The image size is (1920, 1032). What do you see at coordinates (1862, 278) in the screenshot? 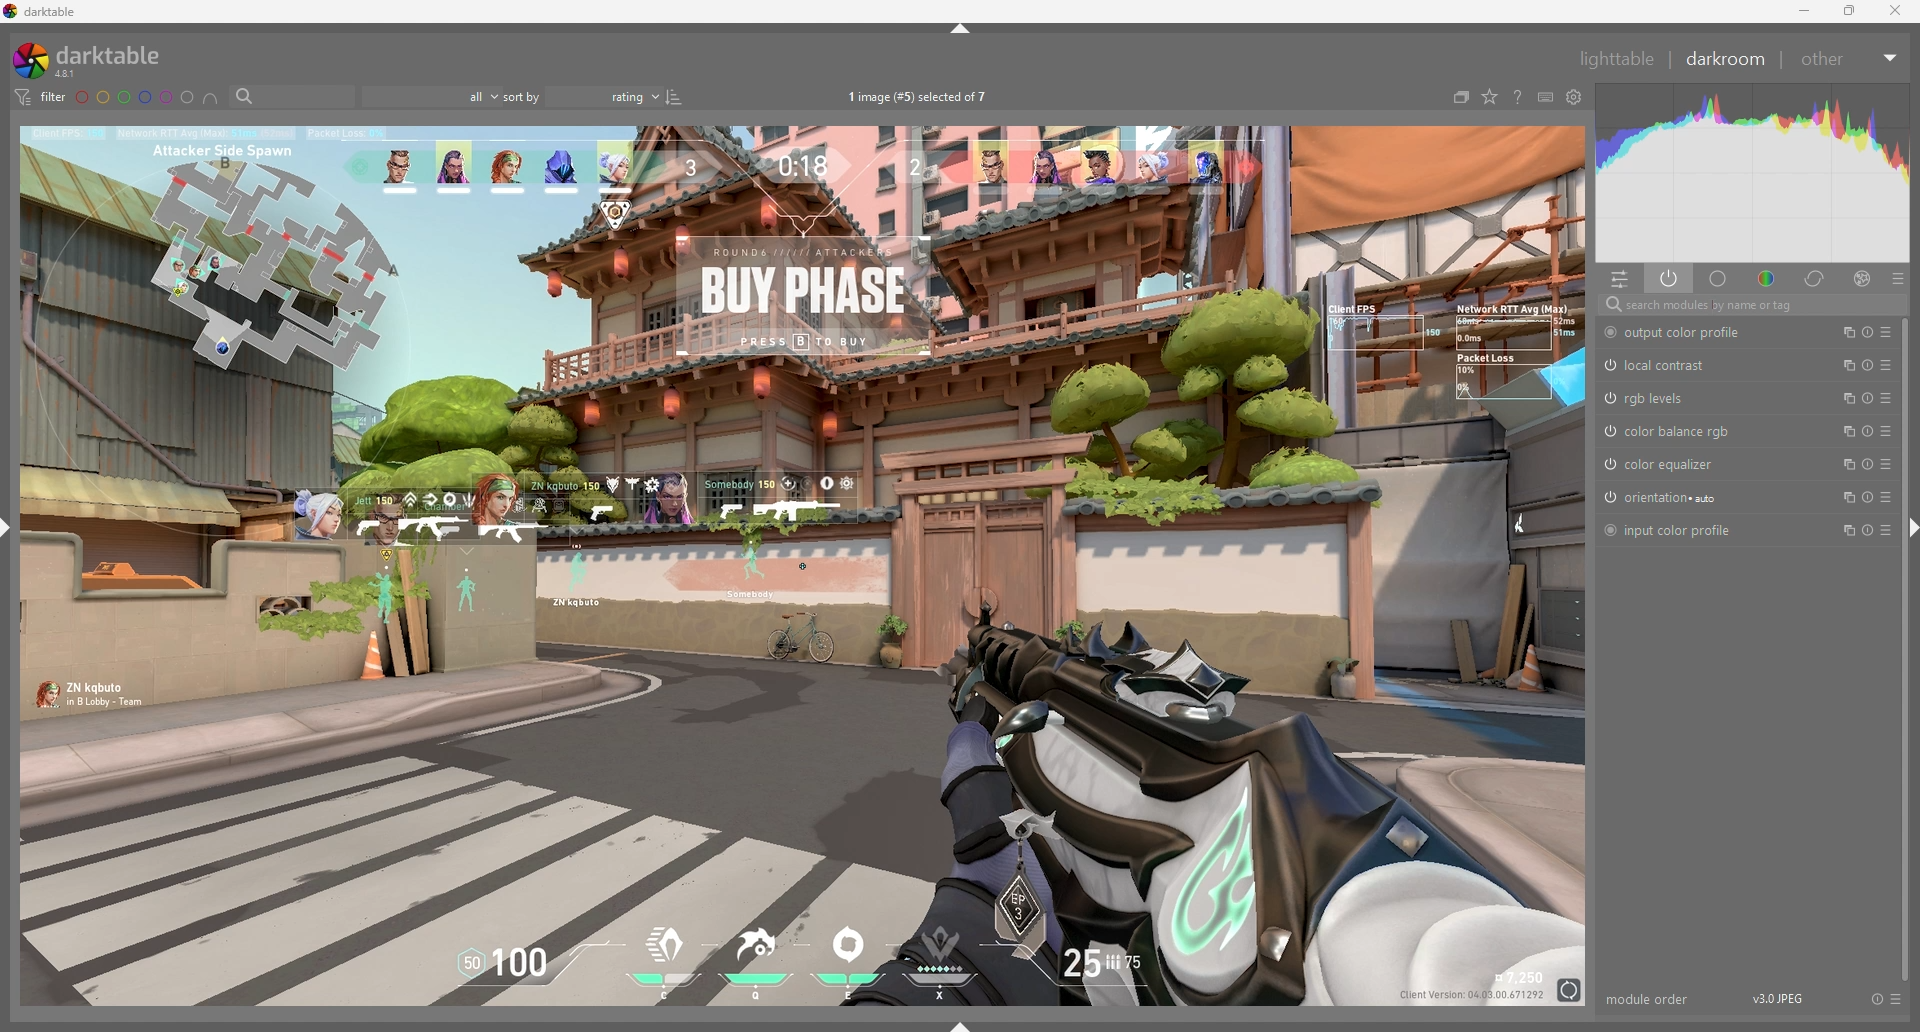
I see `effect` at bounding box center [1862, 278].